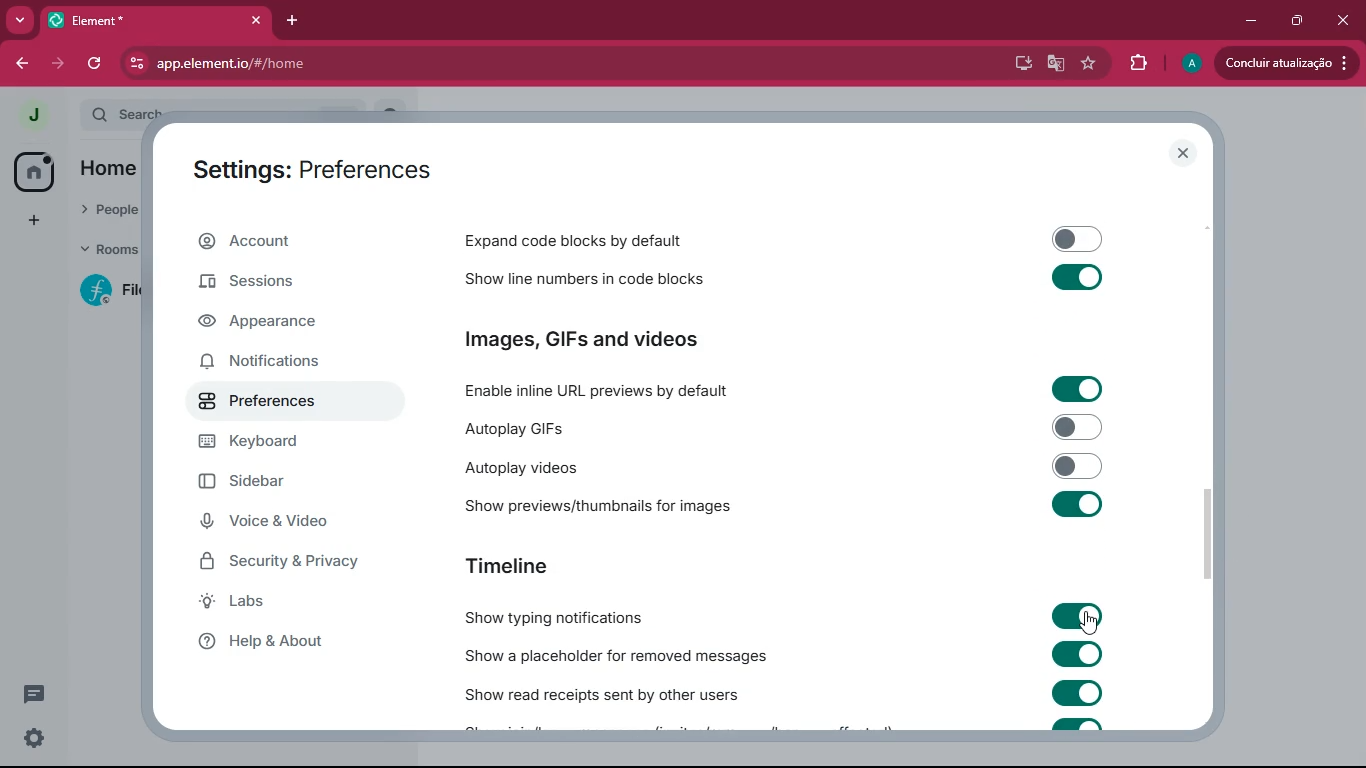  Describe the element at coordinates (1077, 654) in the screenshot. I see `toggle on/off` at that location.